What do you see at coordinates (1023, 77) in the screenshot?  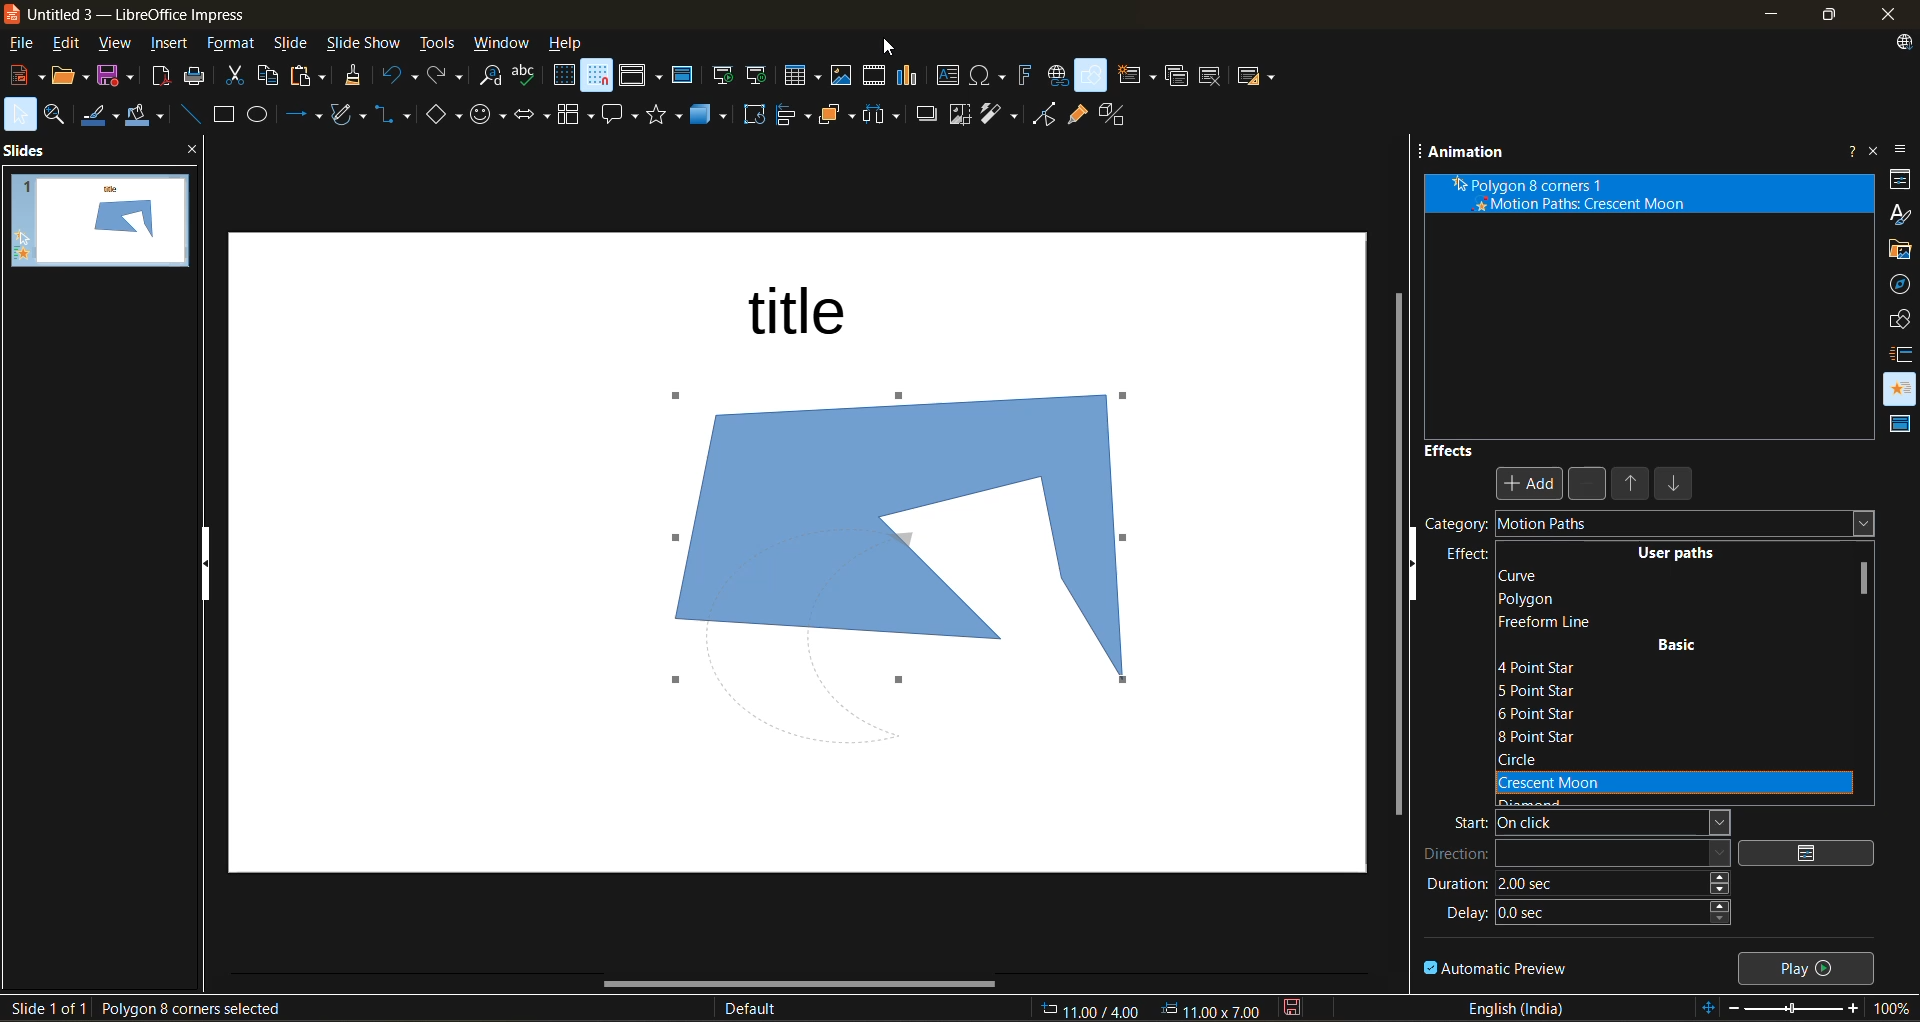 I see `insert fontwork text` at bounding box center [1023, 77].